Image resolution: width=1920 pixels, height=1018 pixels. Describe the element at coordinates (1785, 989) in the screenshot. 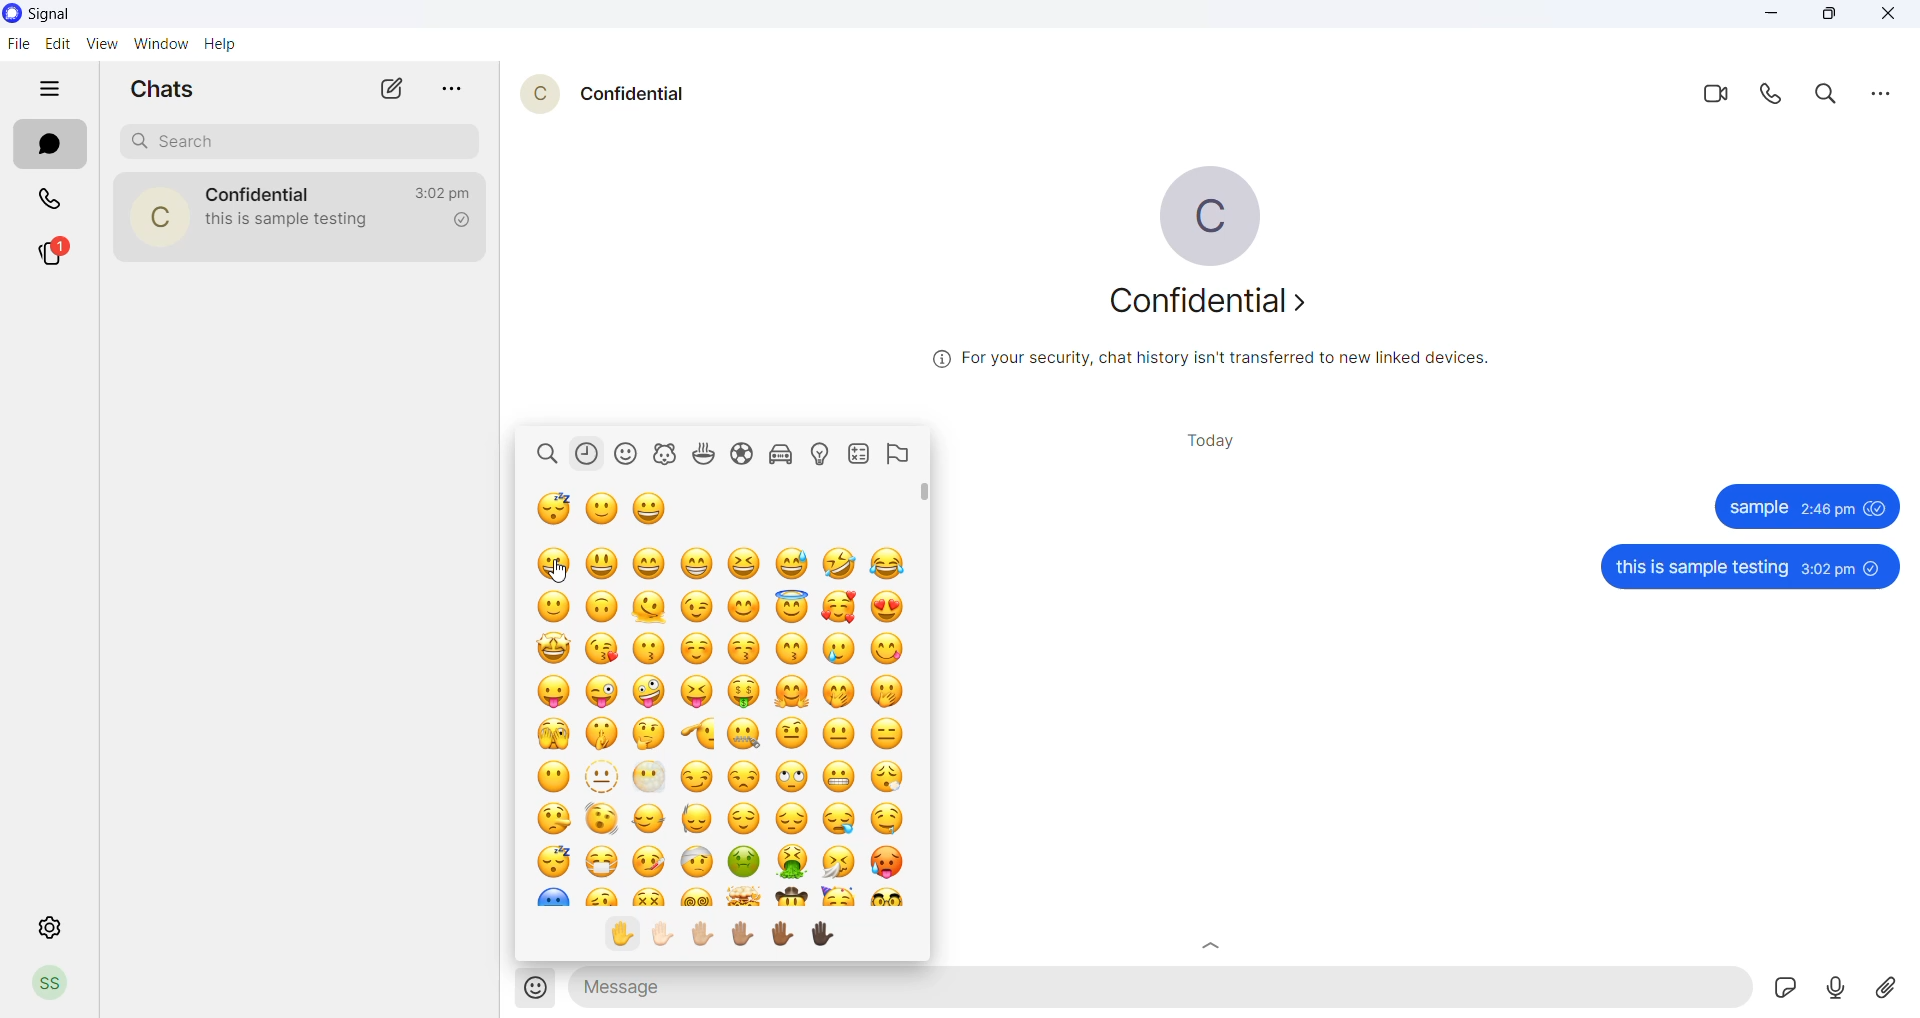

I see `sticker` at that location.